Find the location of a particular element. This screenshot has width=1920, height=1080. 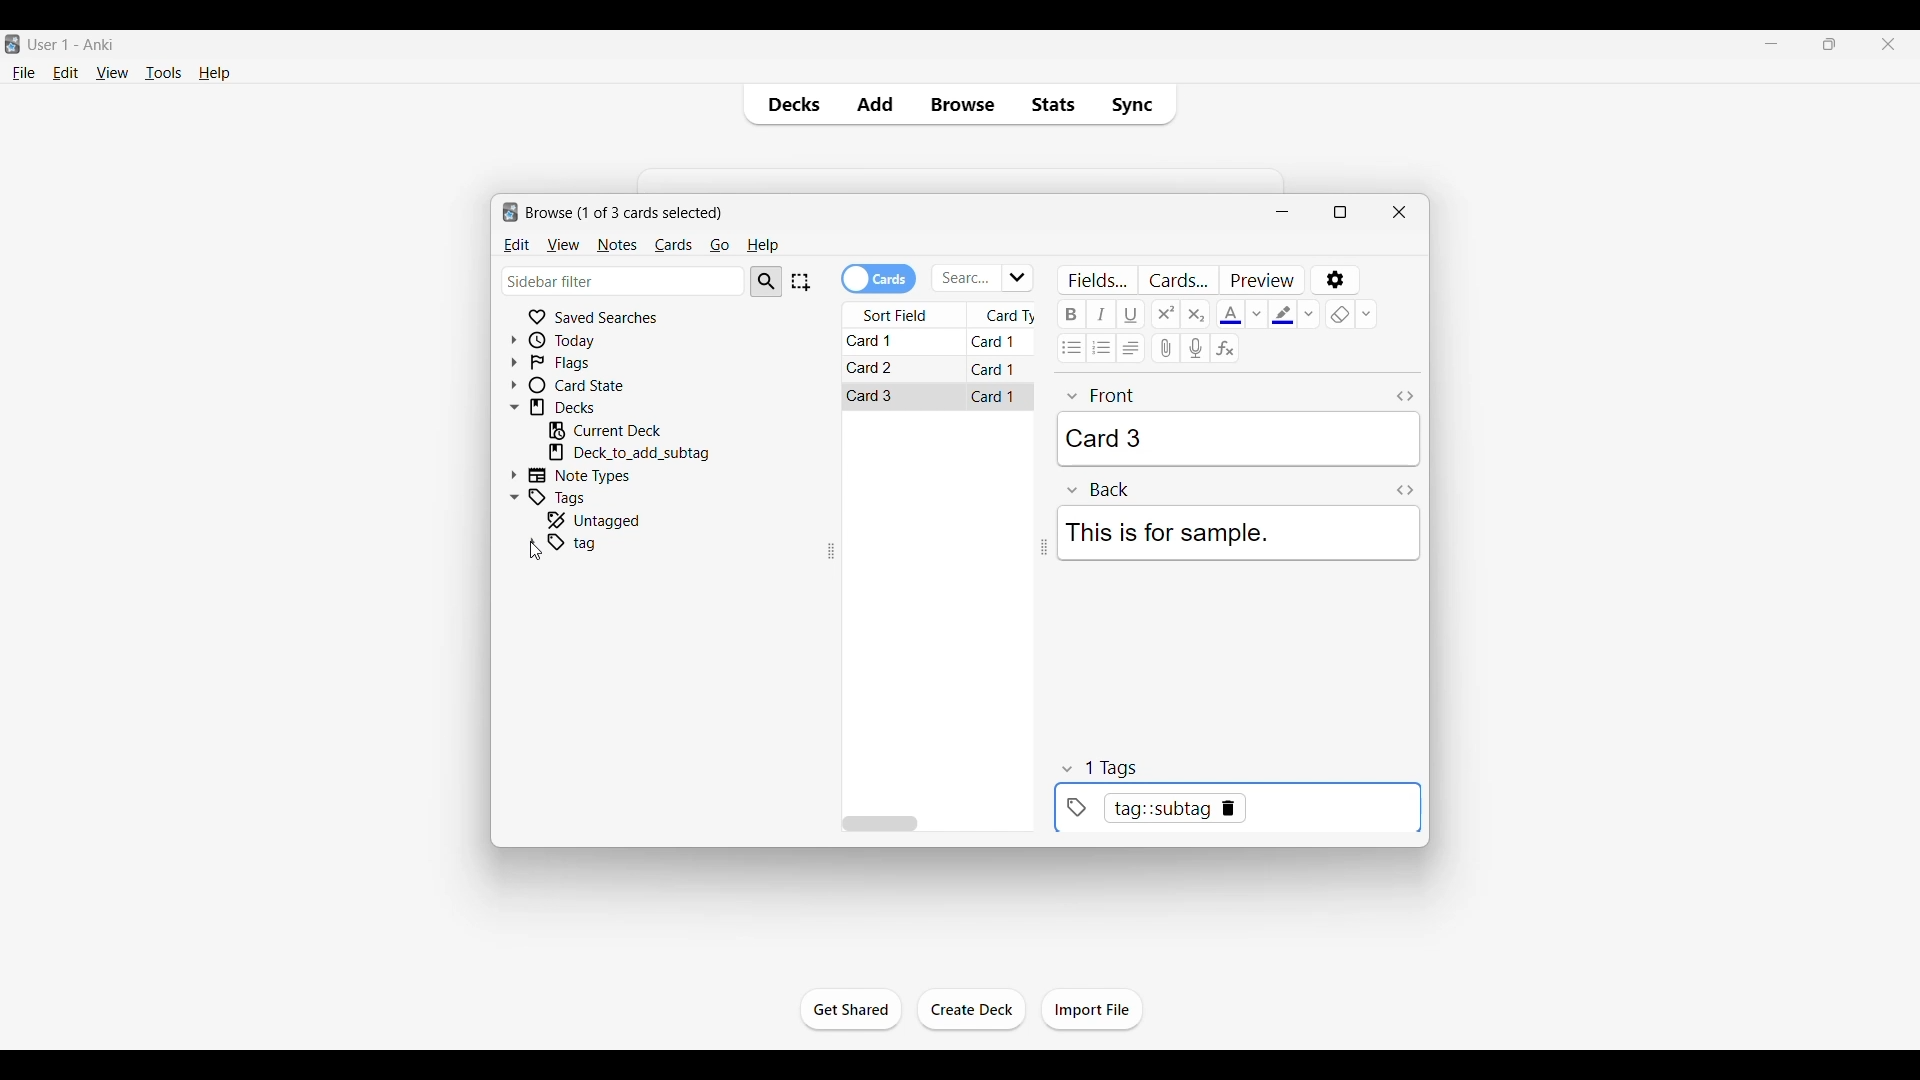

Edit menu is located at coordinates (517, 246).